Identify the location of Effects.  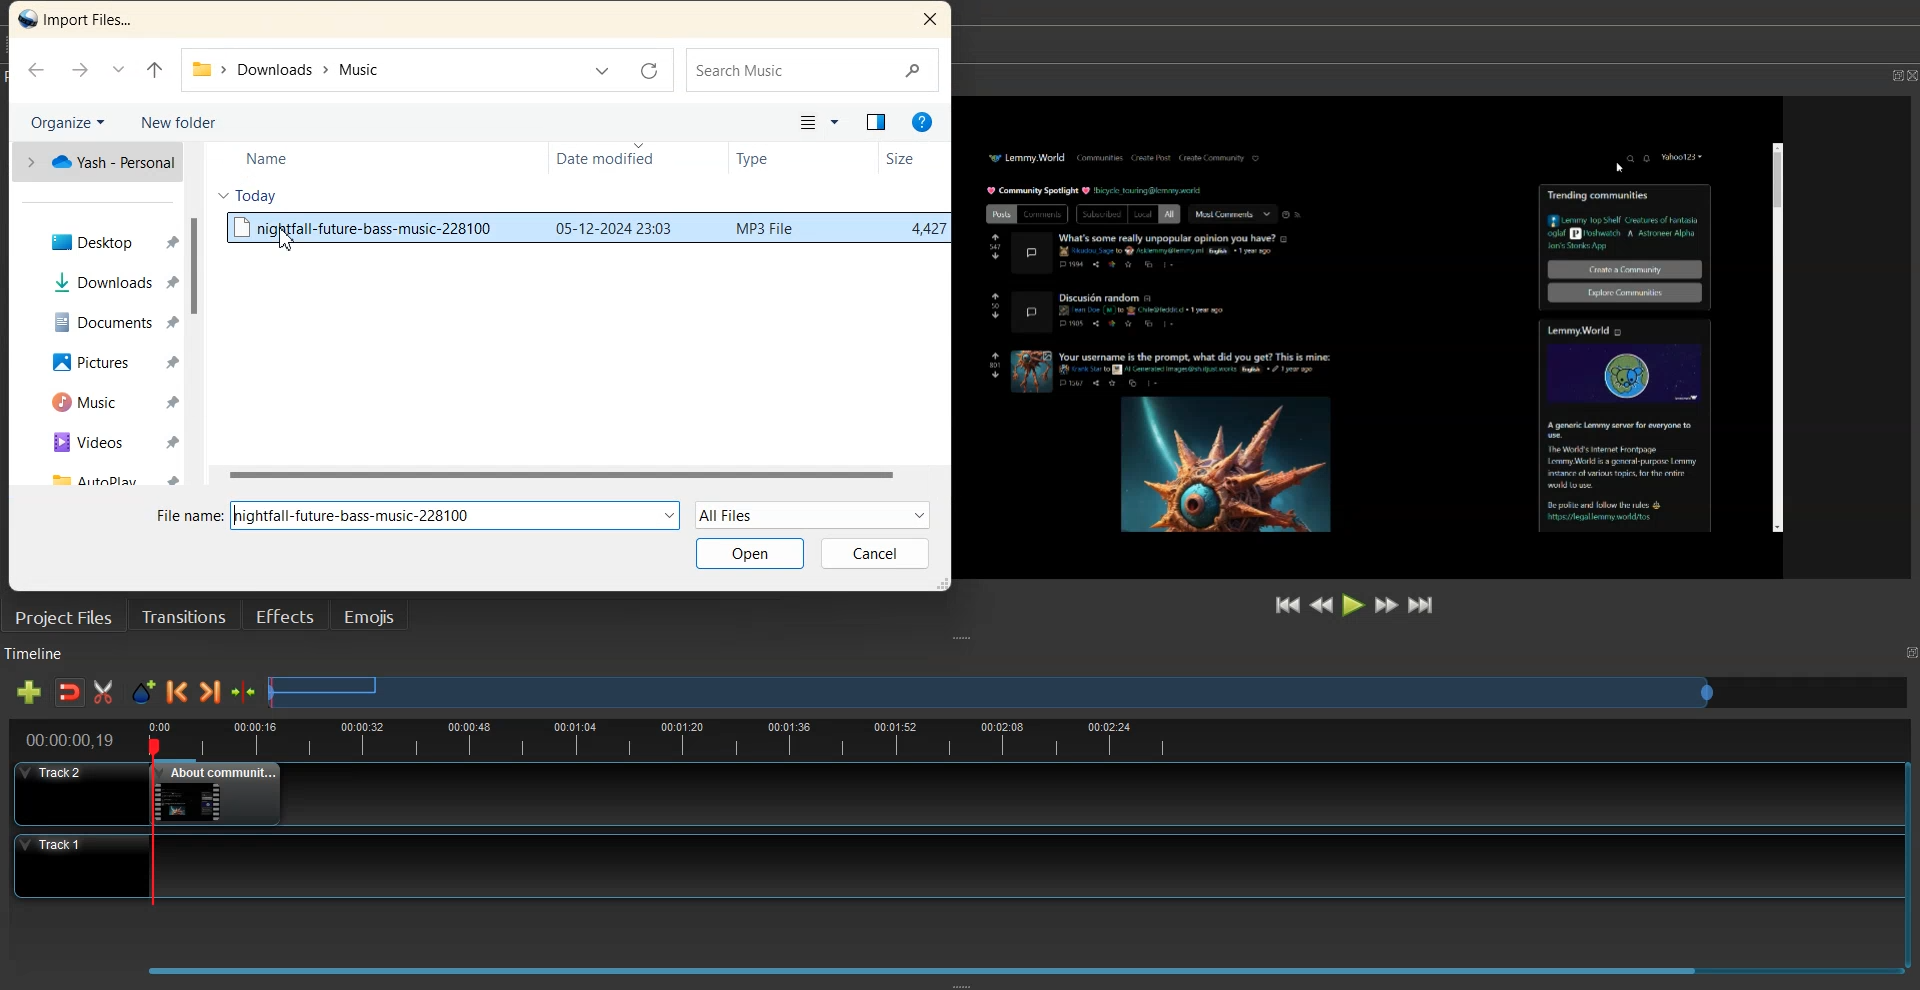
(284, 614).